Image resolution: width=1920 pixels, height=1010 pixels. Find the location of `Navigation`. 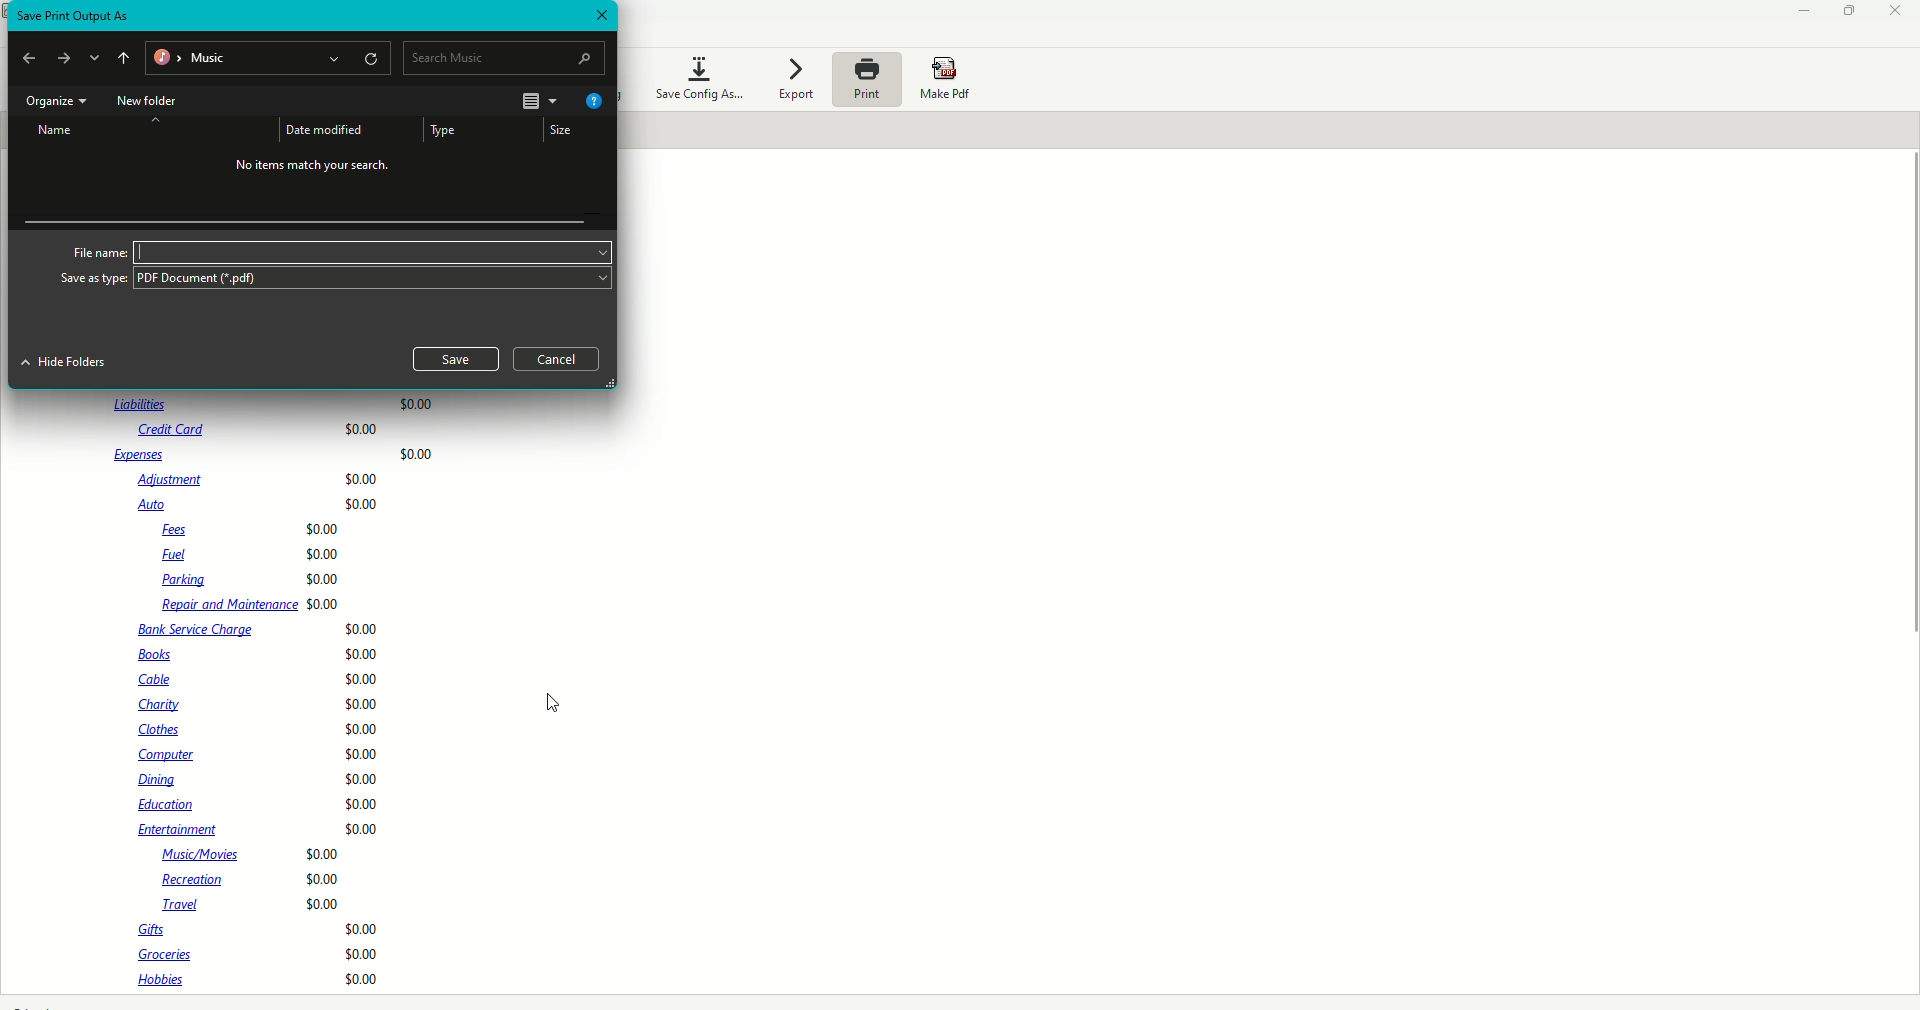

Navigation is located at coordinates (76, 60).